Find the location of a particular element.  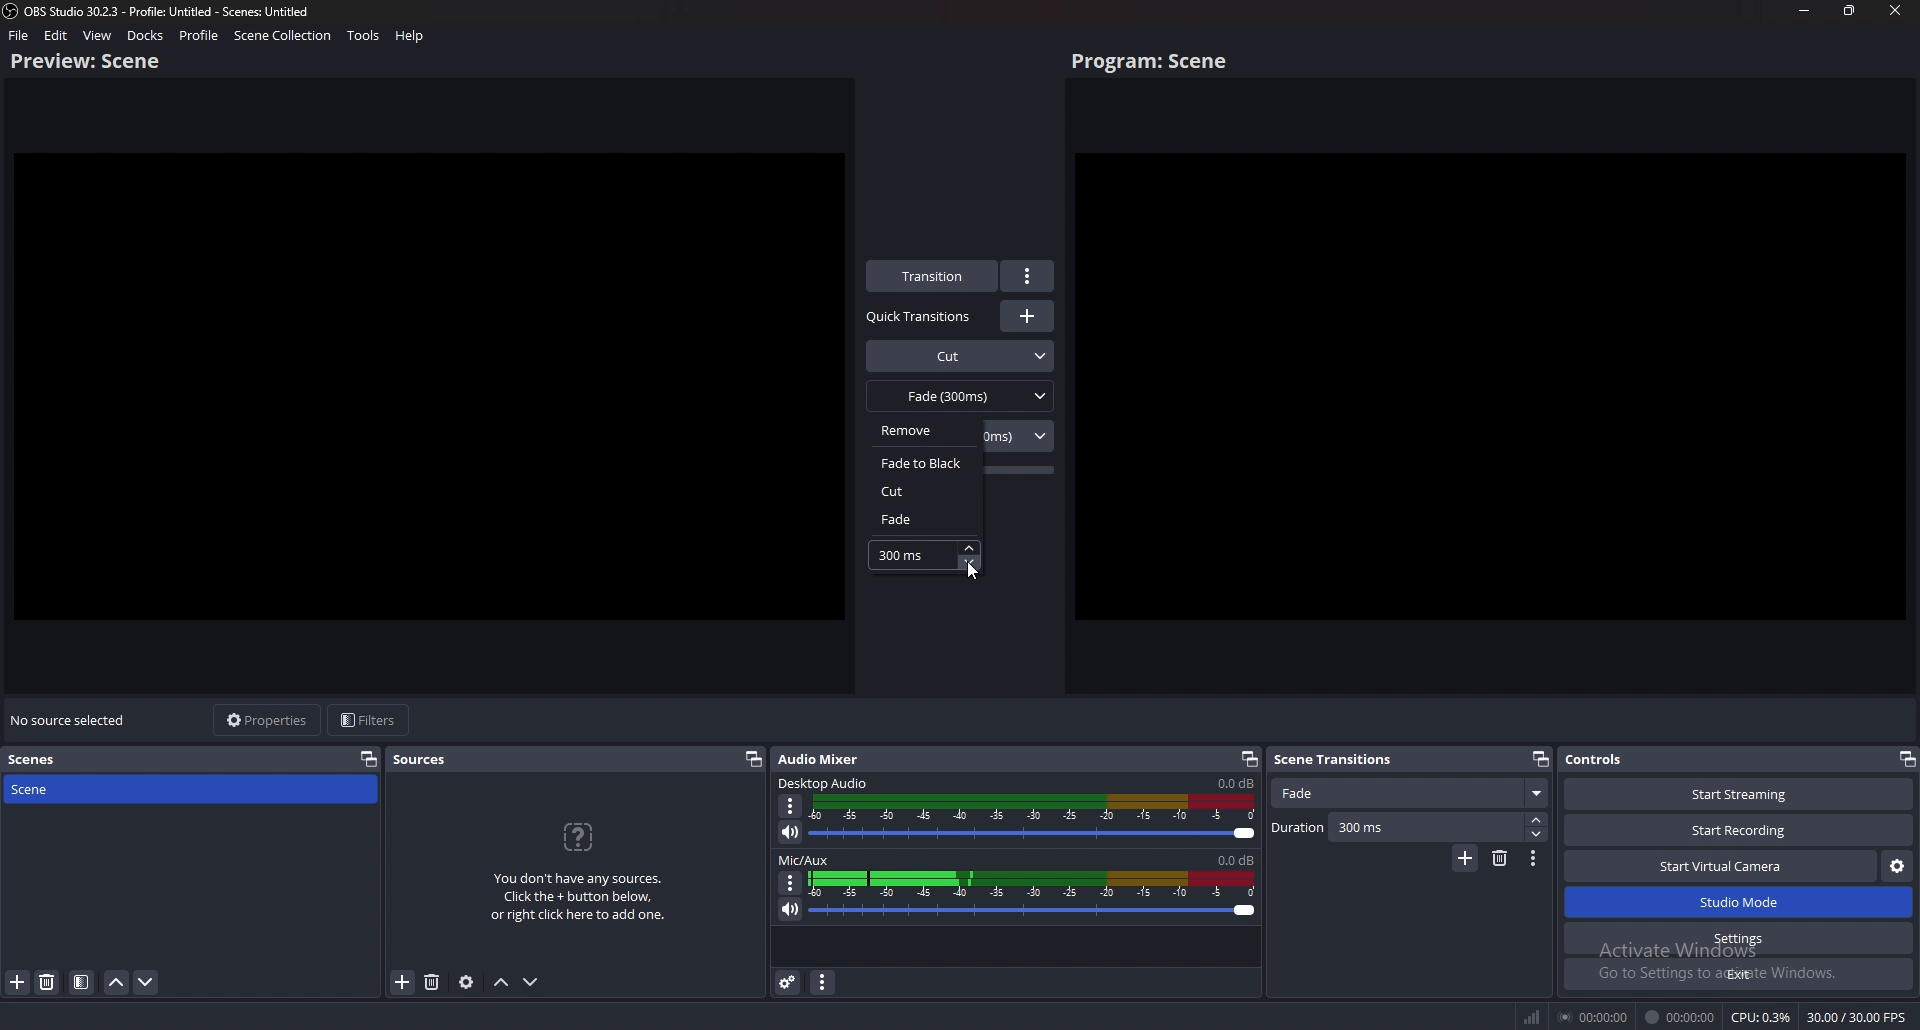

help is located at coordinates (409, 36).